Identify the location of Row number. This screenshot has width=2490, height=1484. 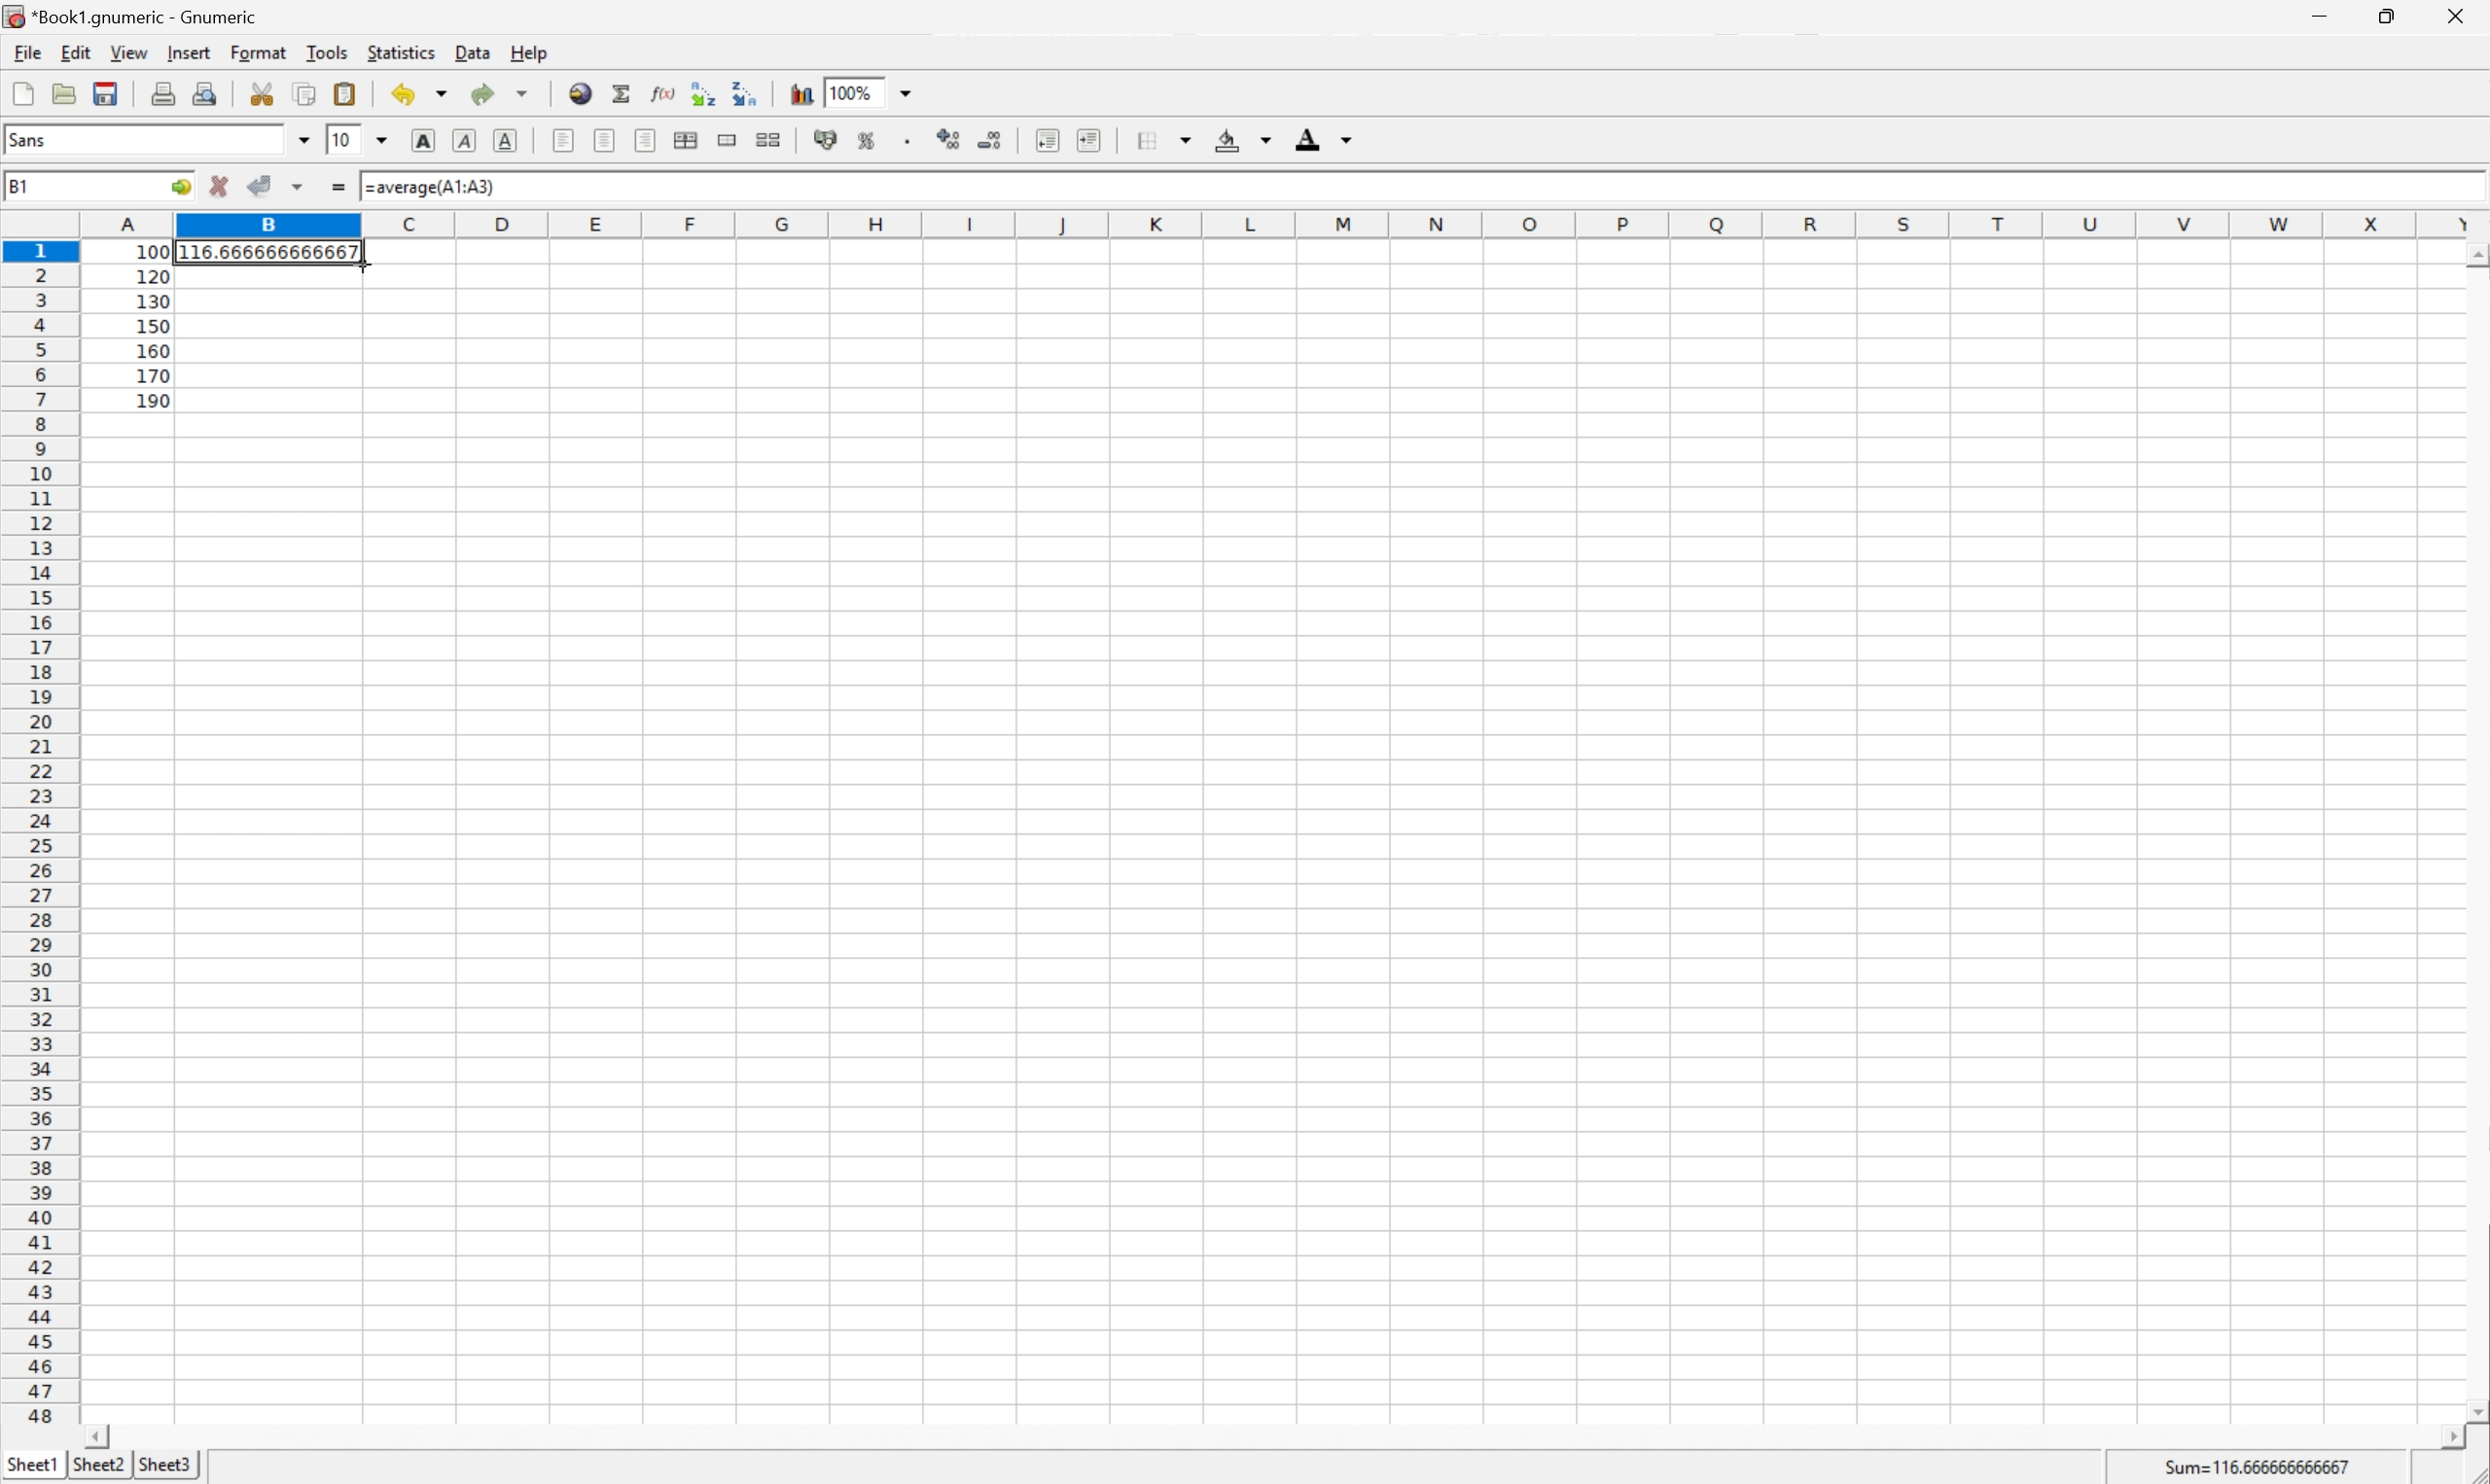
(39, 833).